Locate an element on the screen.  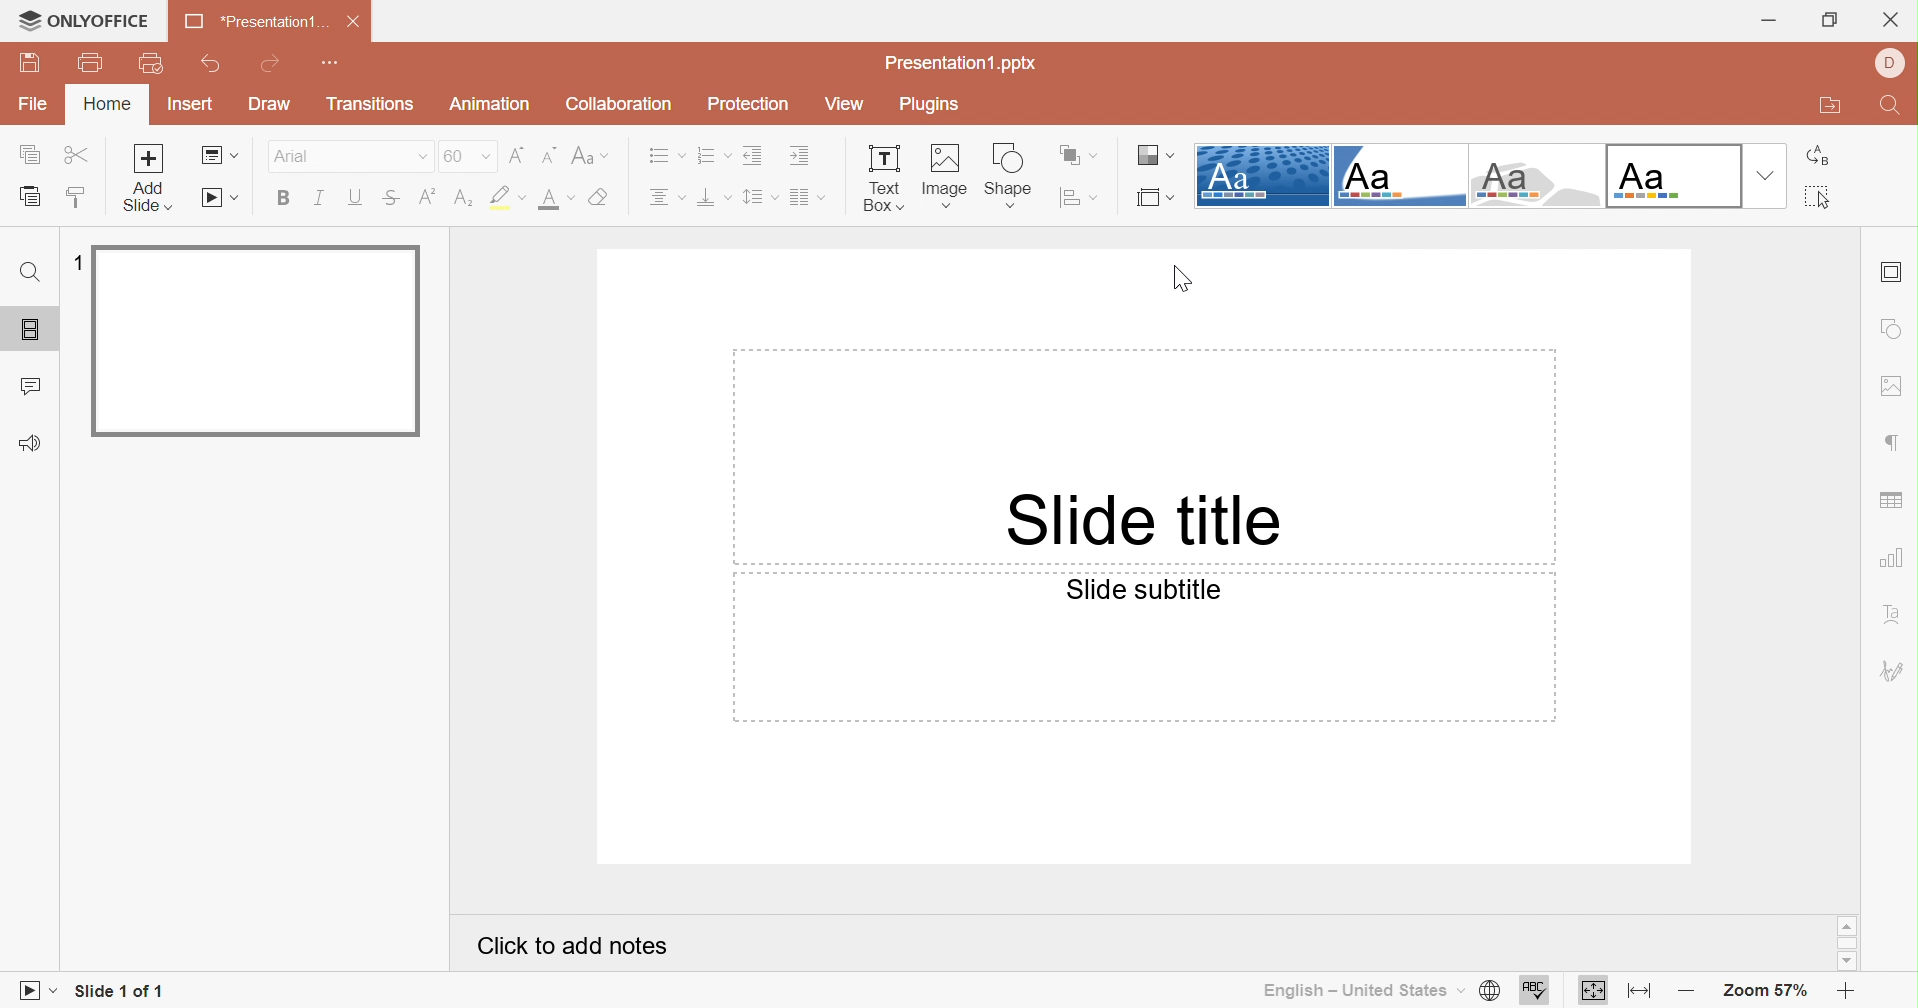
Plugins is located at coordinates (934, 102).